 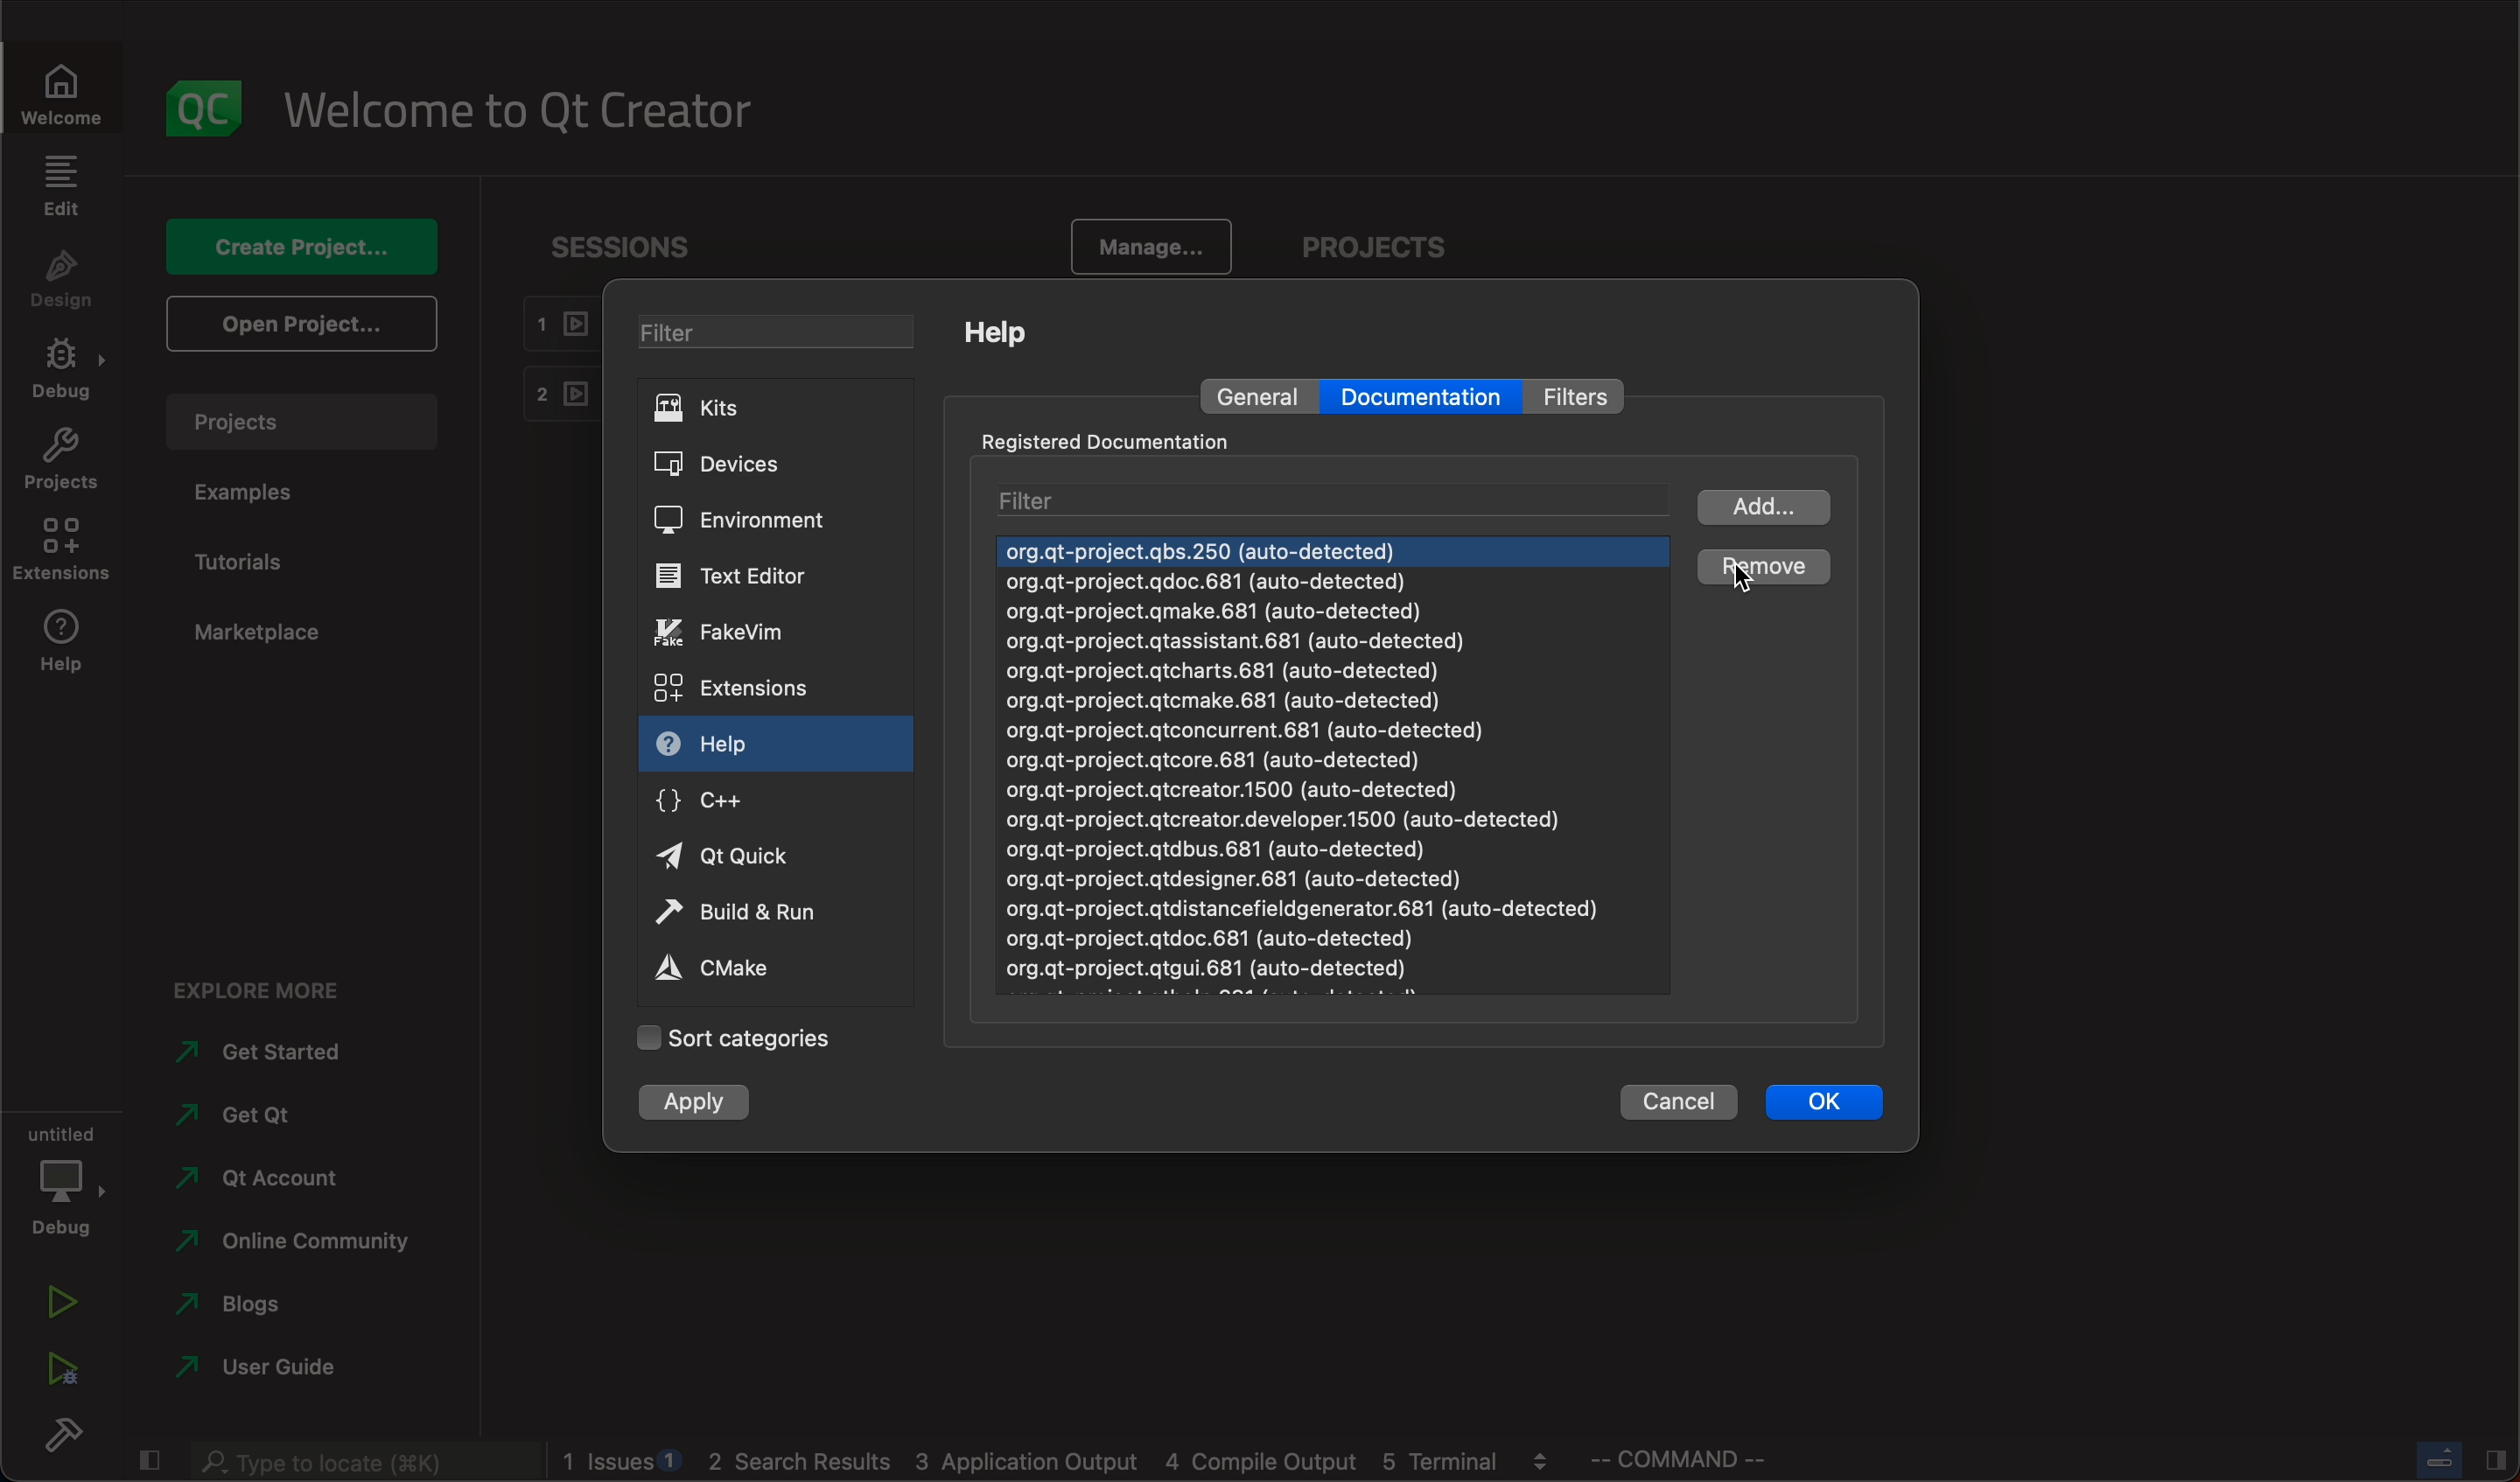 I want to click on guide, so click(x=257, y=1367).